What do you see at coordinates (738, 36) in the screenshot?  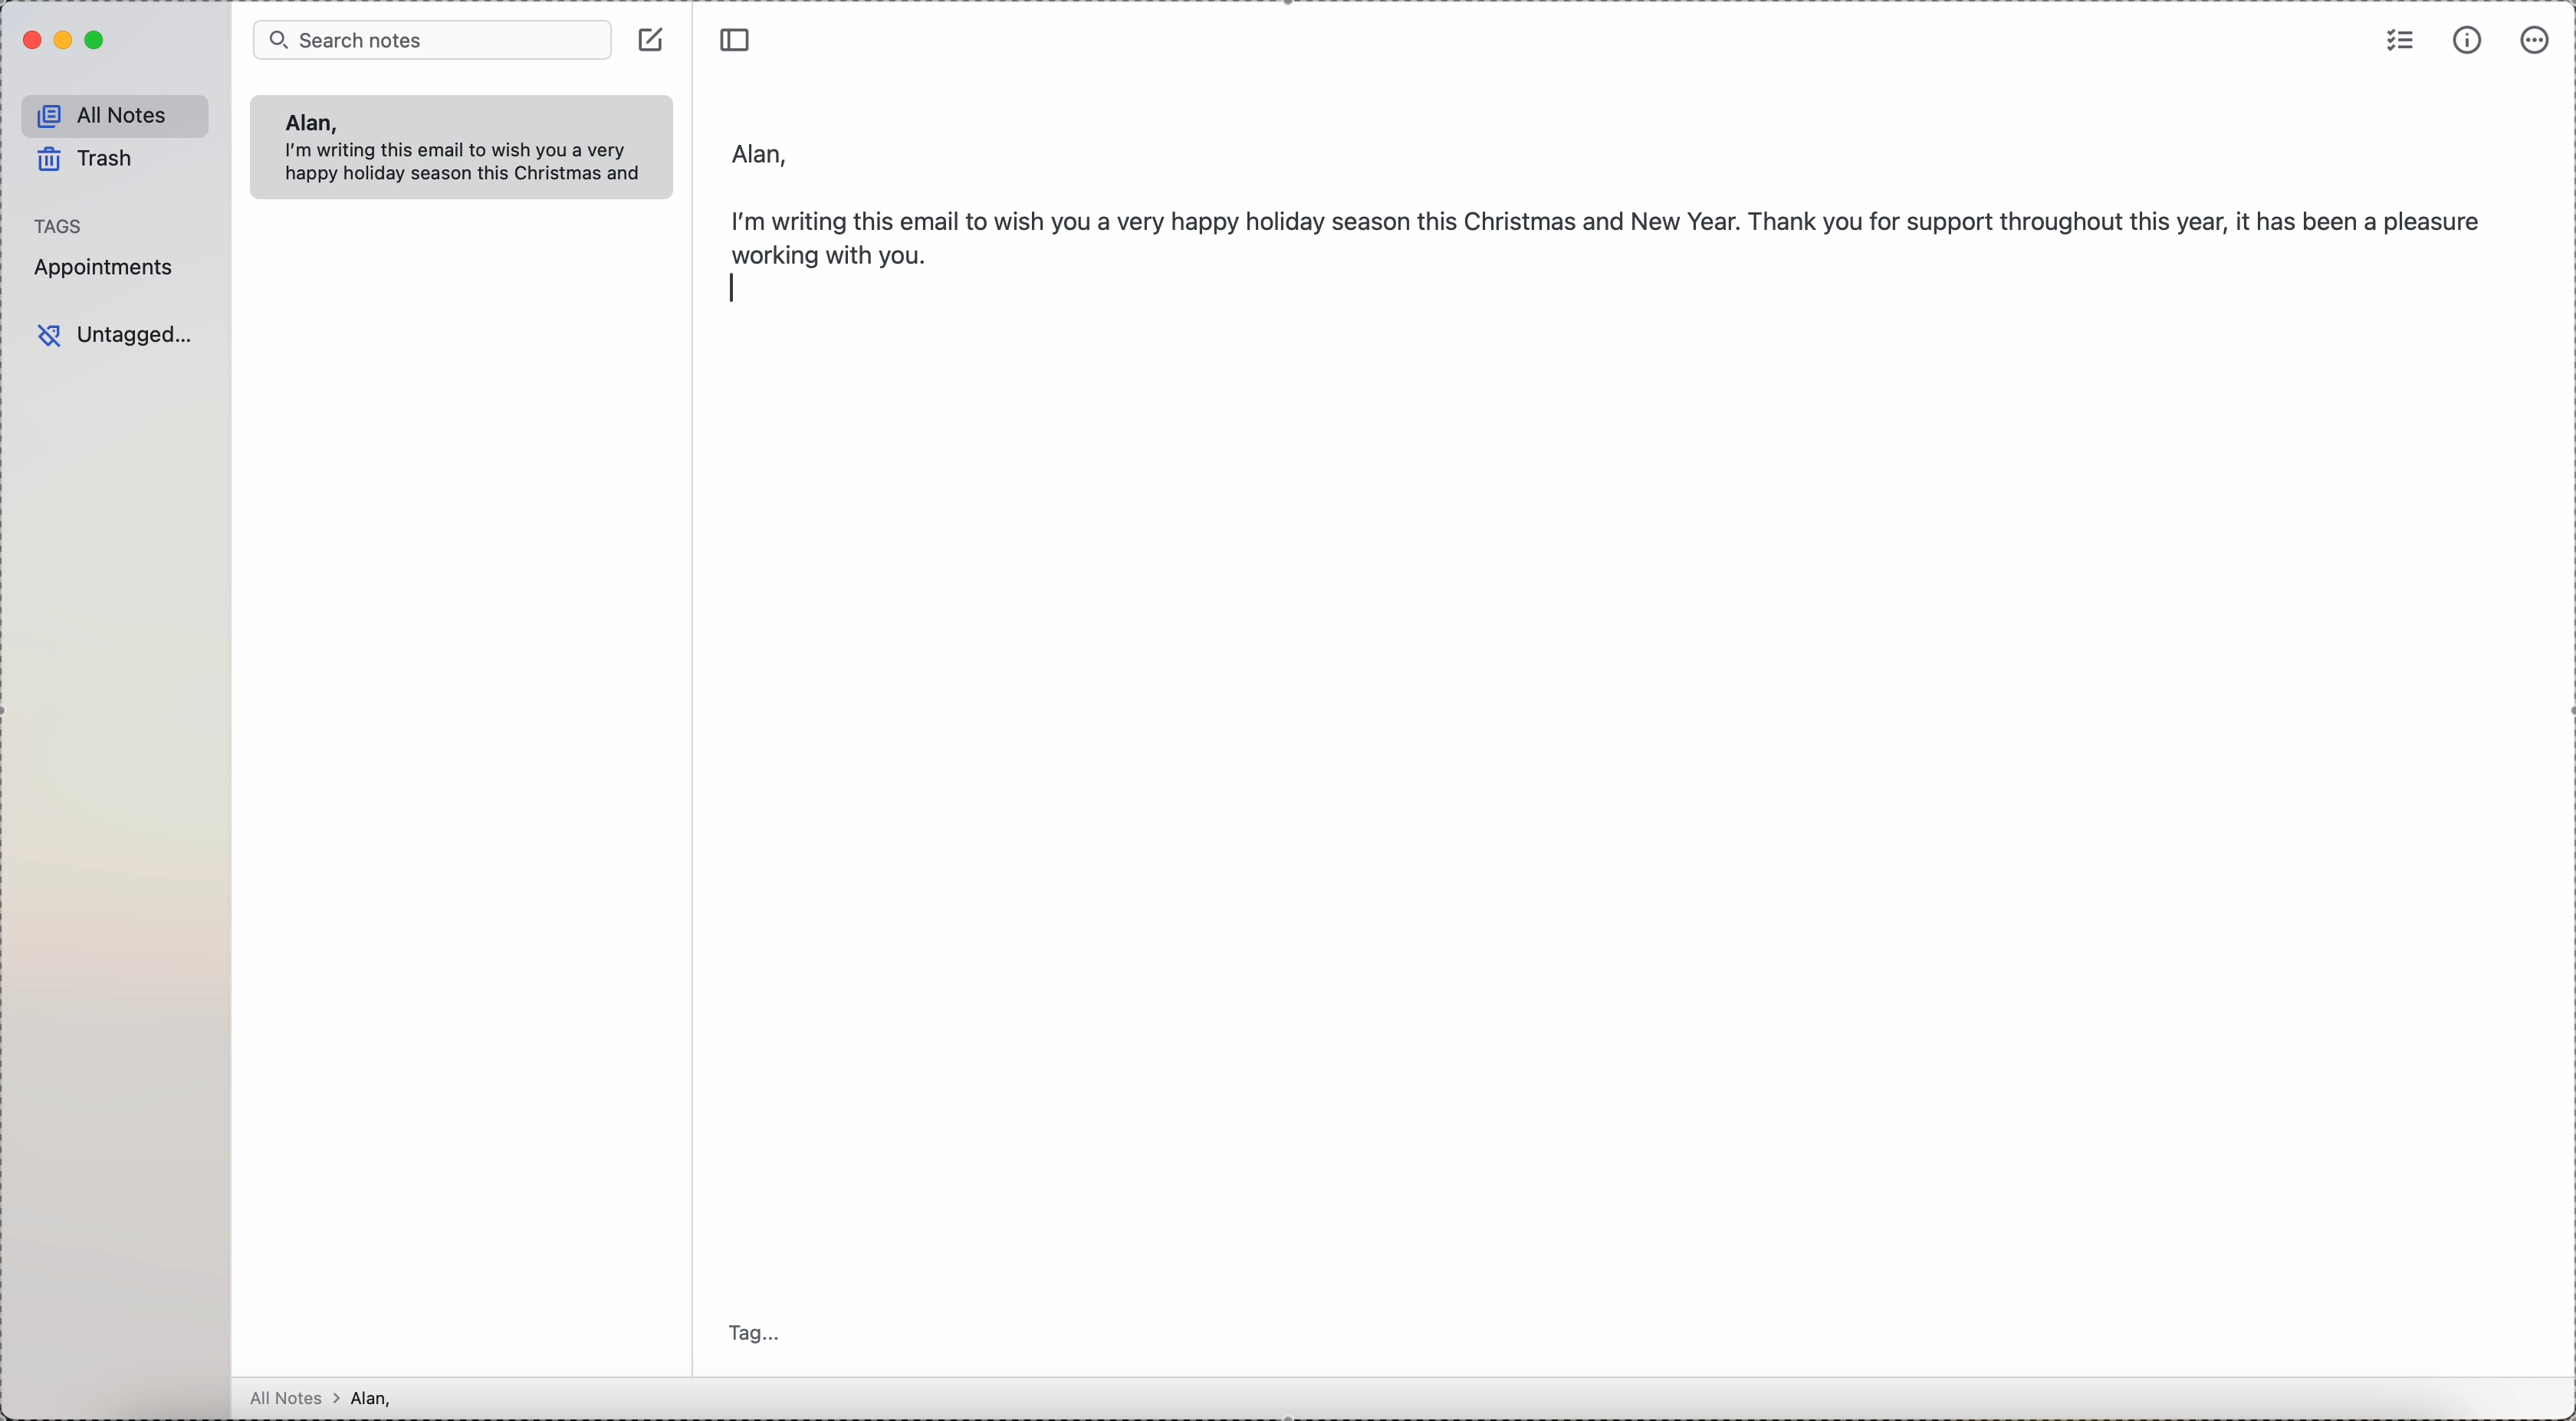 I see `toggle sidebar` at bounding box center [738, 36].